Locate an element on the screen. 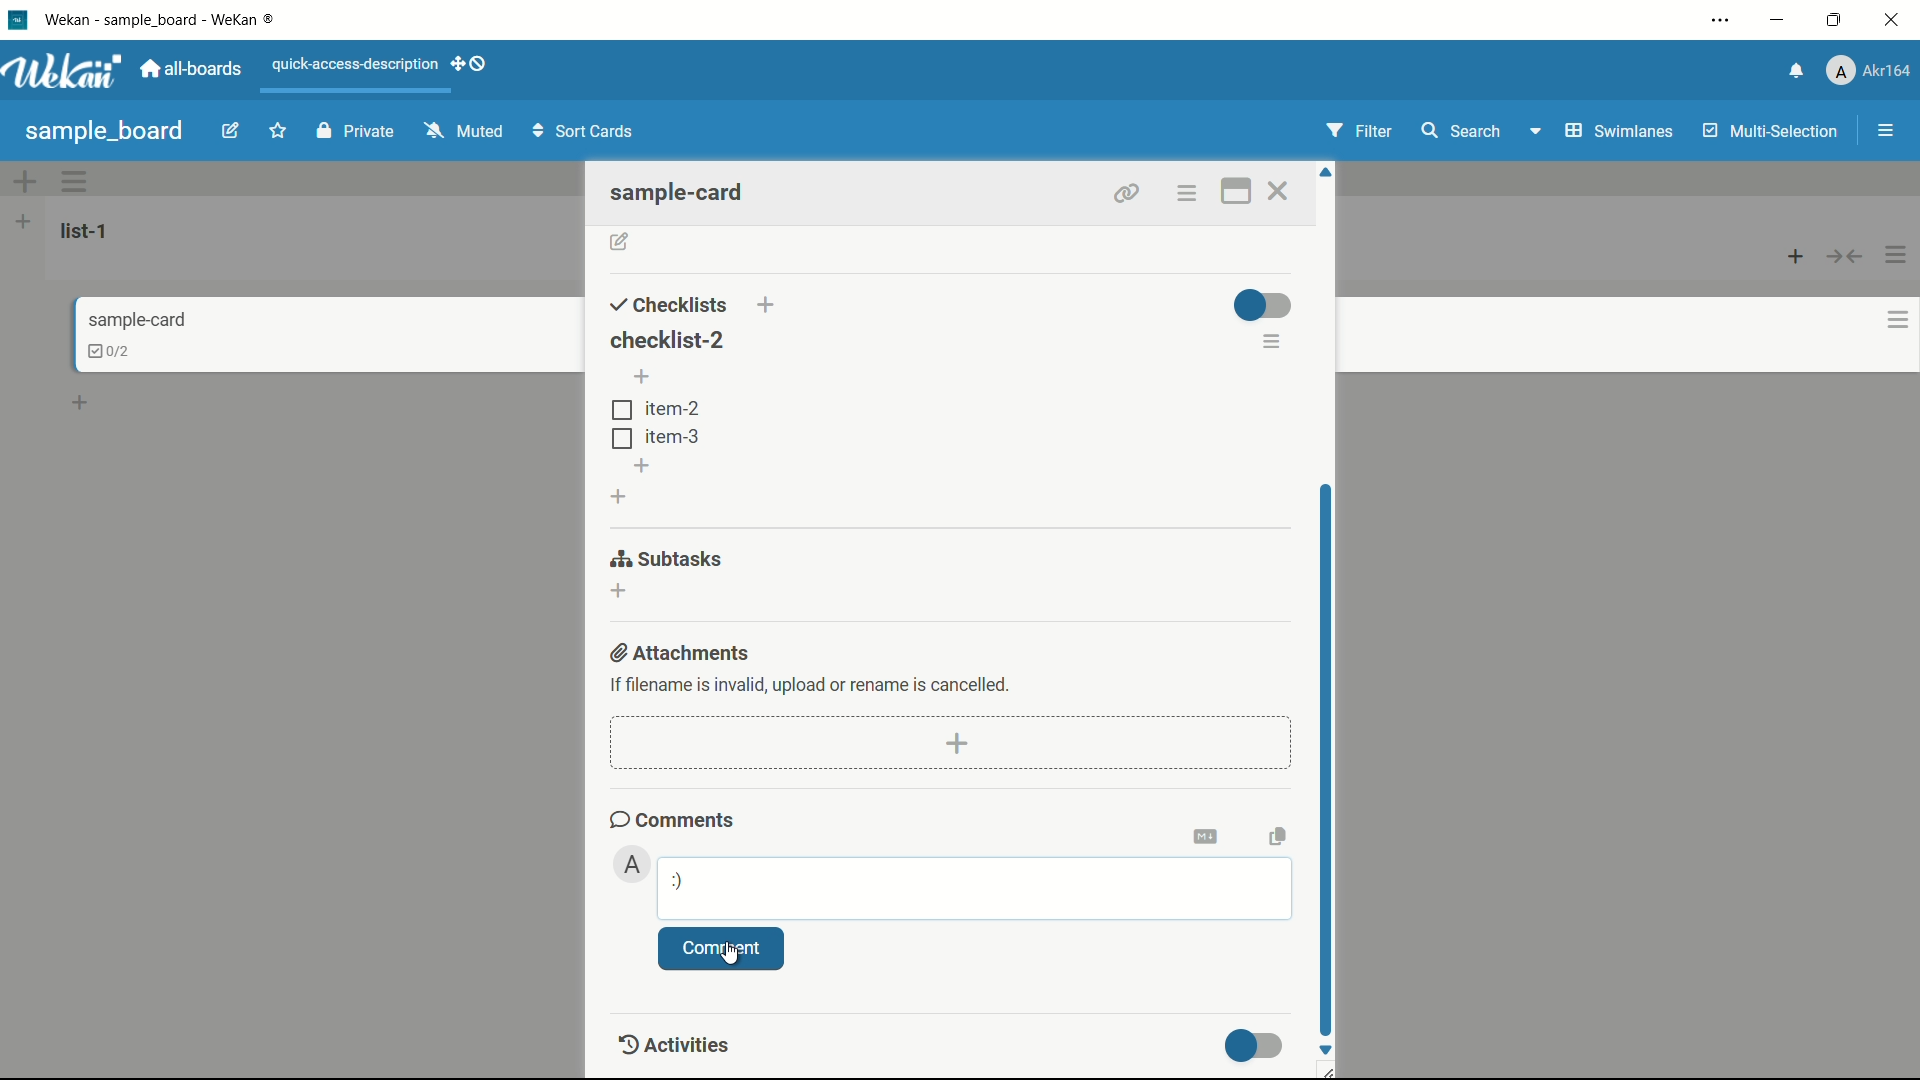  options is located at coordinates (1188, 193).